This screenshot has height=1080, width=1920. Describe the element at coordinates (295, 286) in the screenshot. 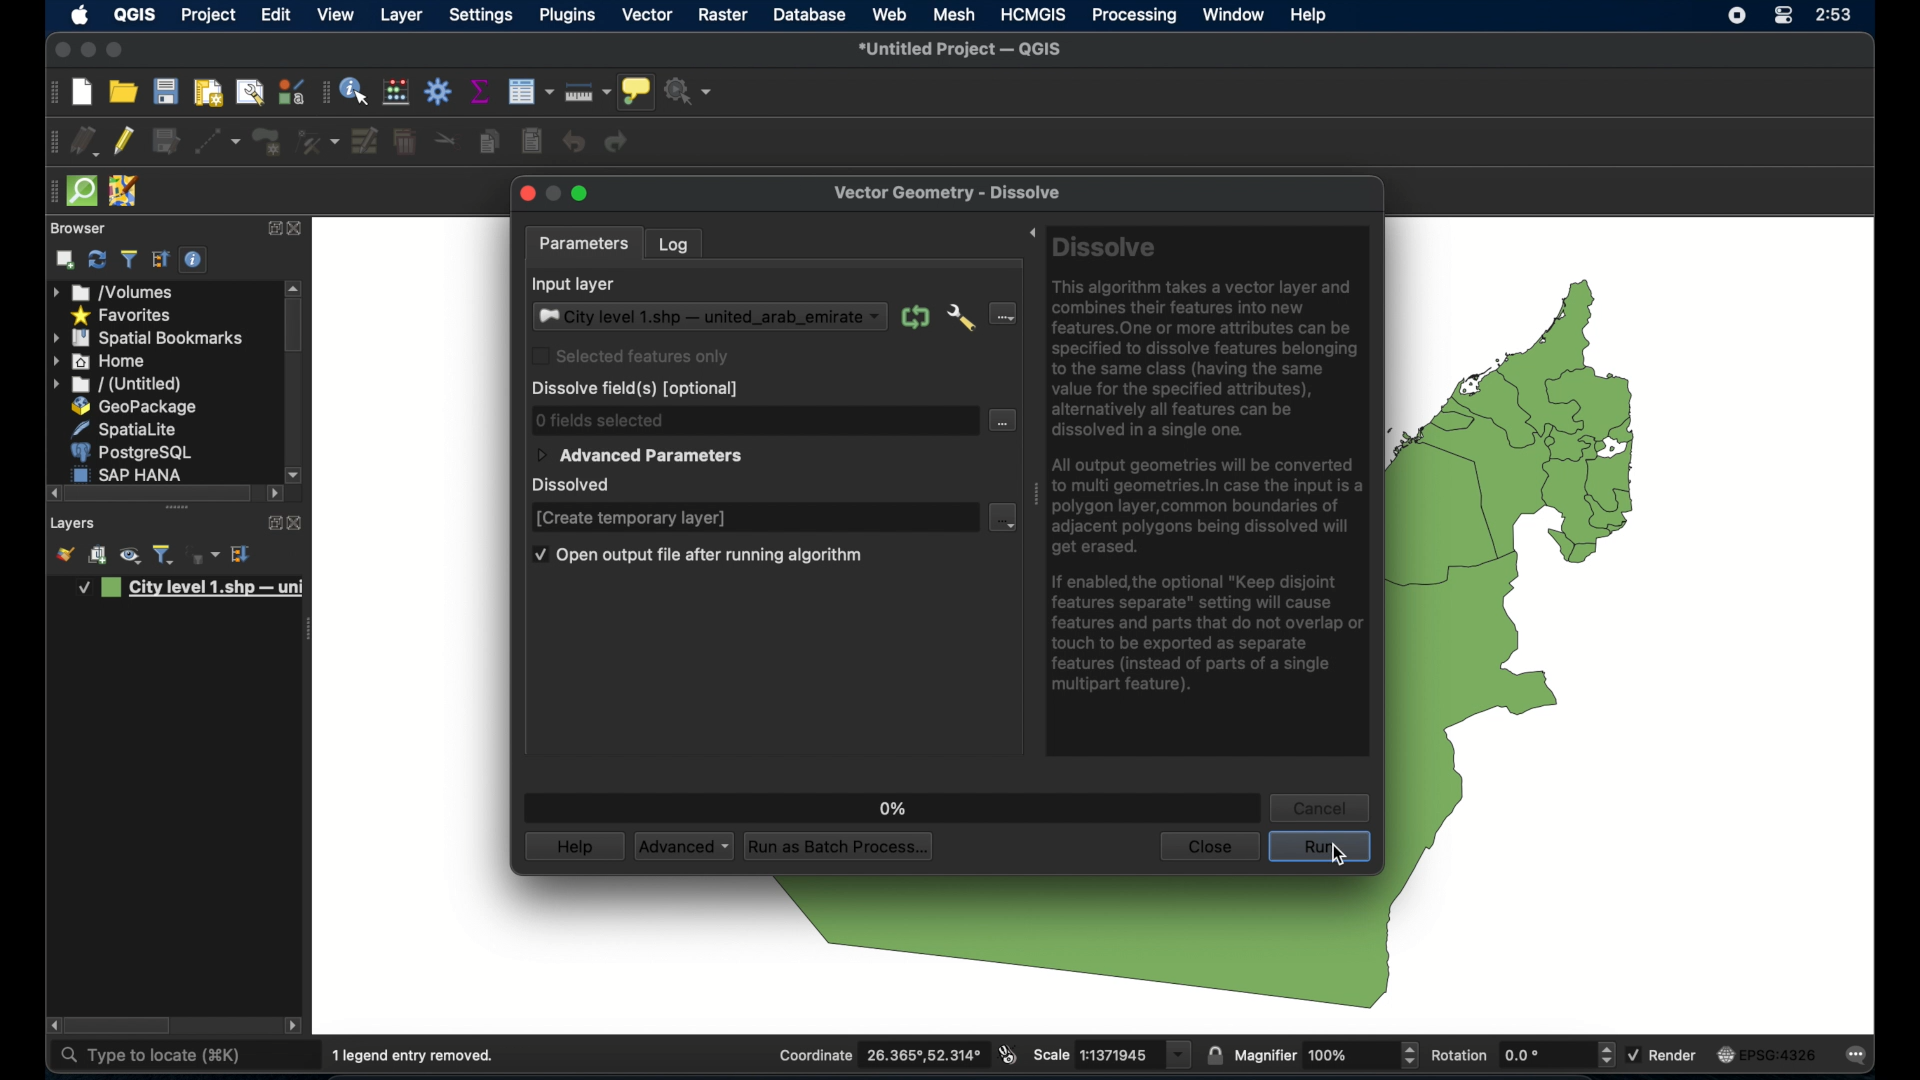

I see `scroll up arrow` at that location.